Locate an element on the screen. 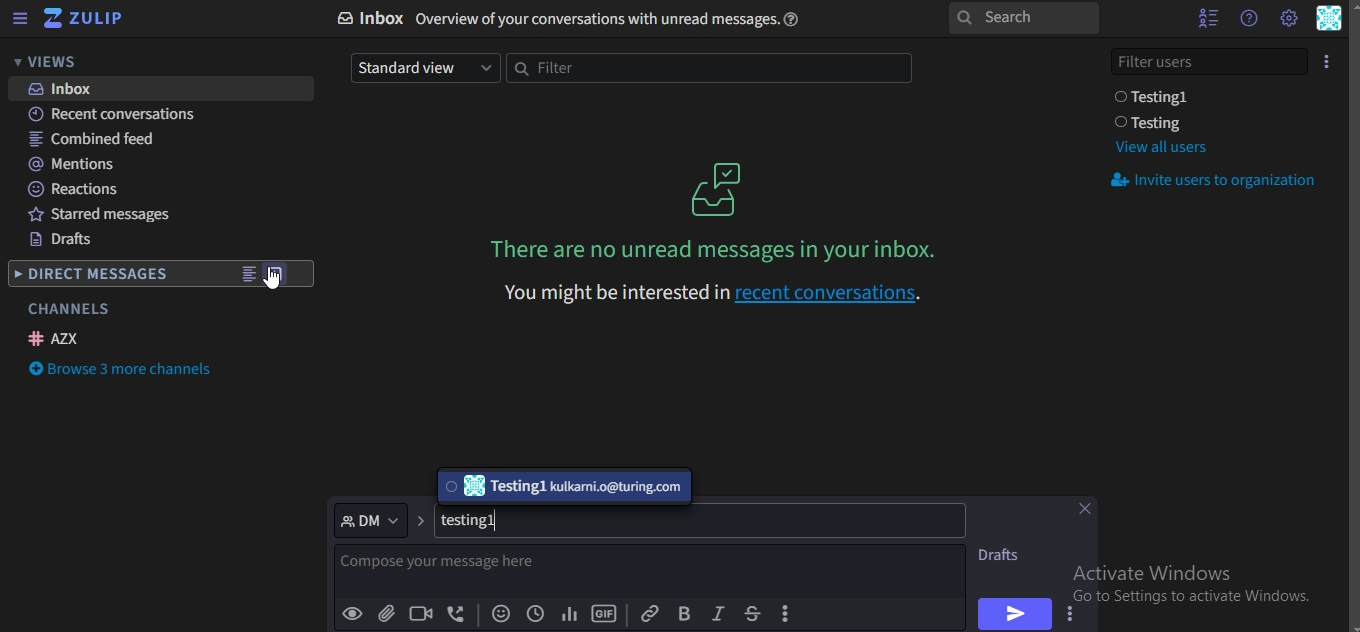 Image resolution: width=1360 pixels, height=632 pixels. inbox is located at coordinates (67, 89).